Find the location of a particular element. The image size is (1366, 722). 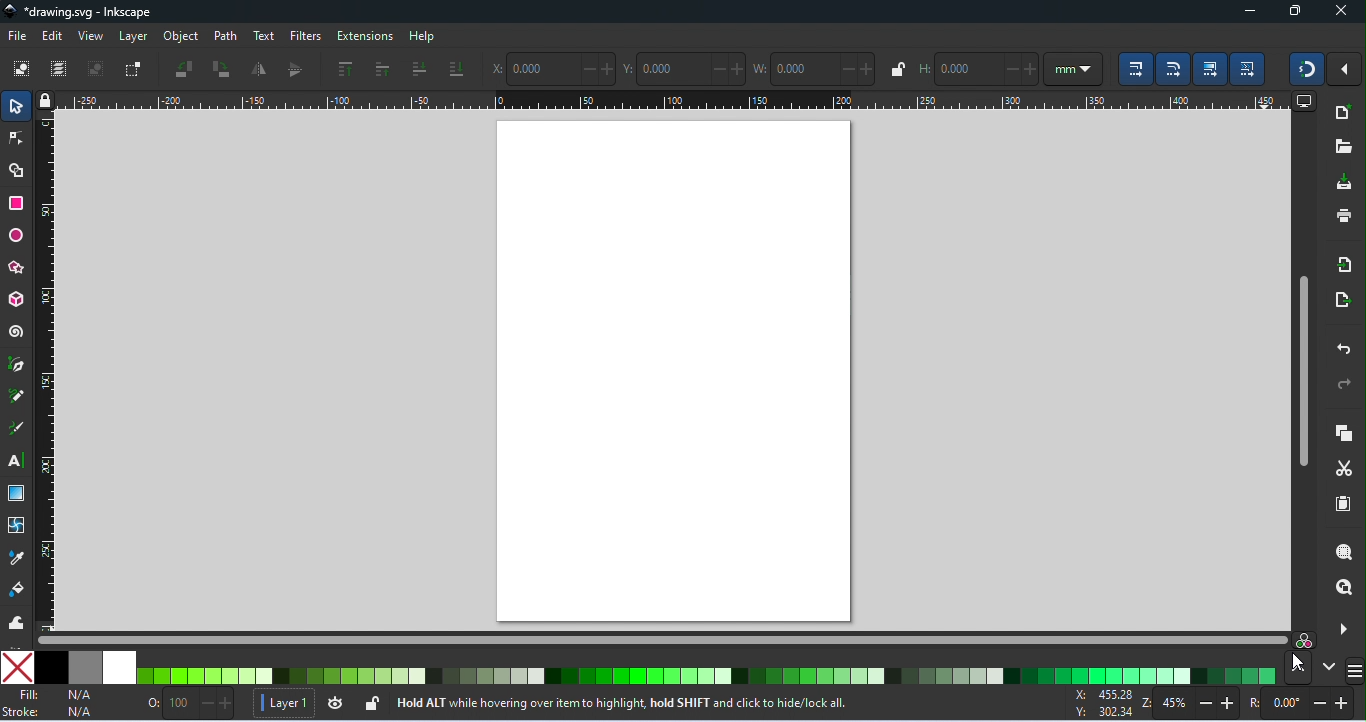

move patterns is located at coordinates (1249, 69).